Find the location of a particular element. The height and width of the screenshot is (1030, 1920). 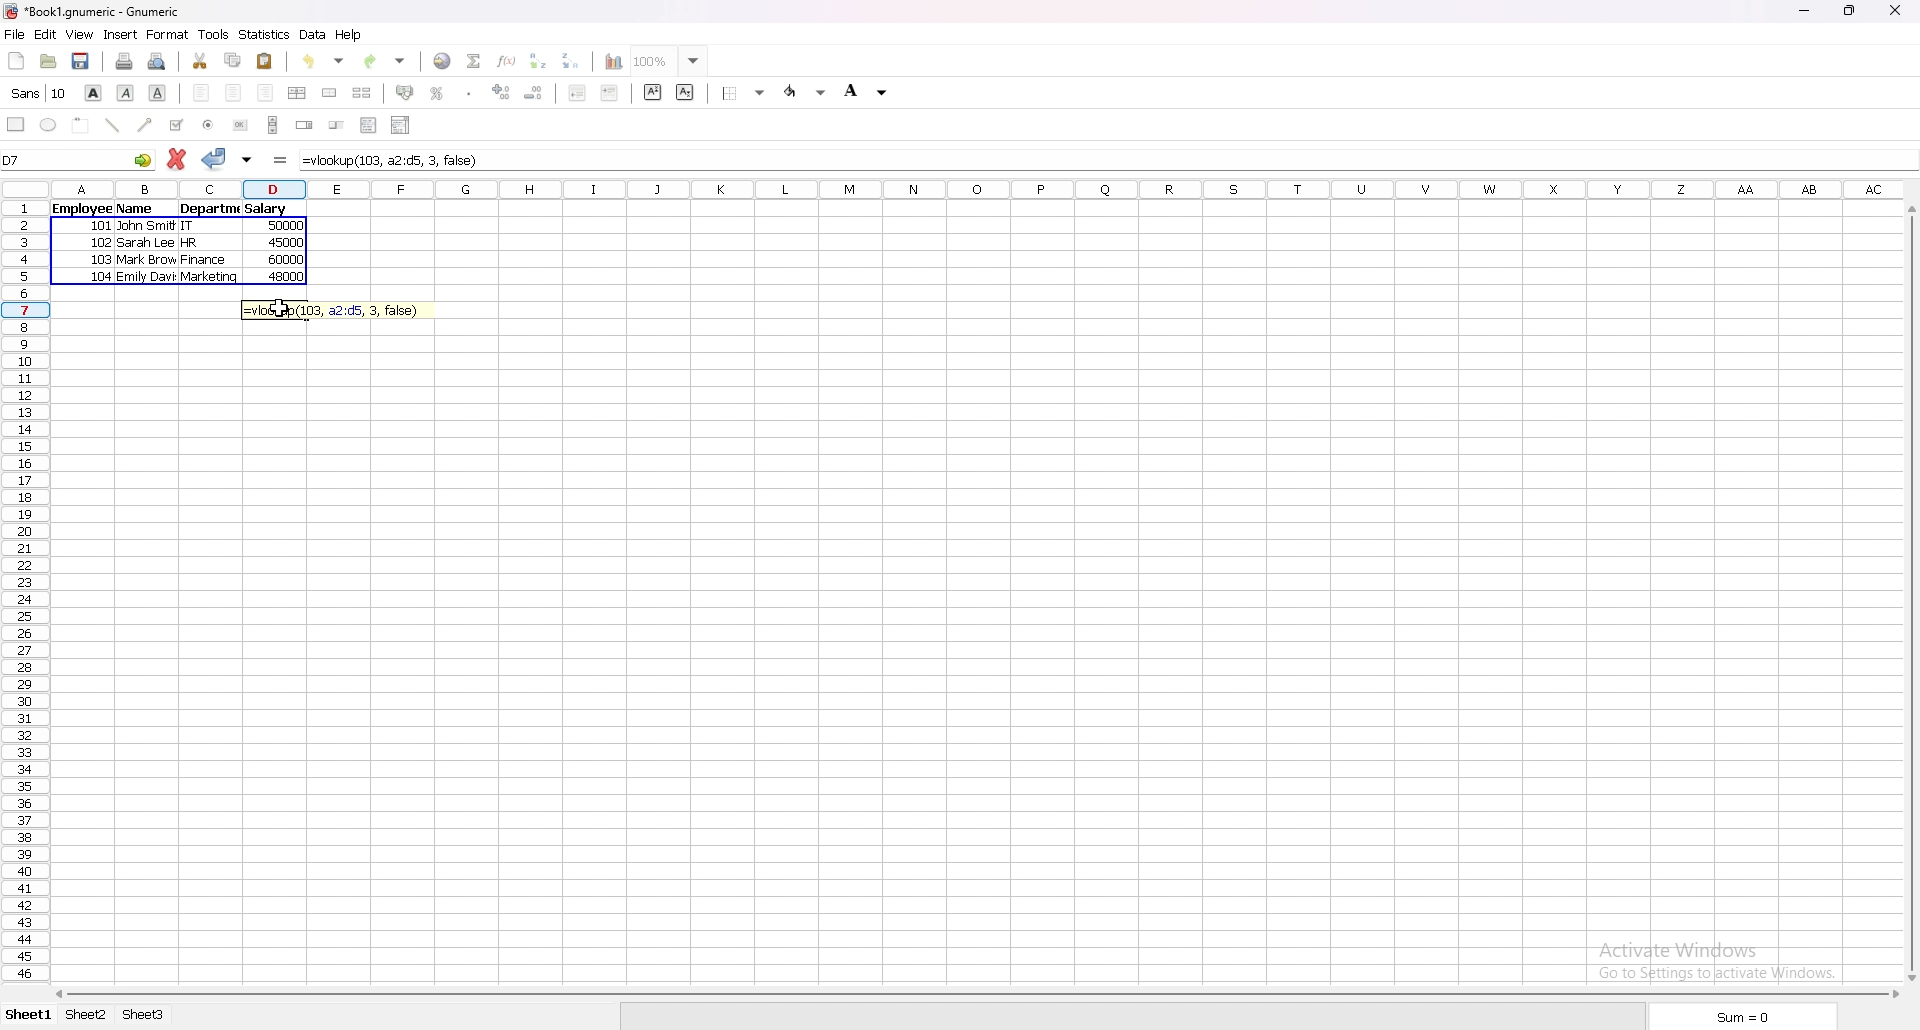

button is located at coordinates (242, 125).